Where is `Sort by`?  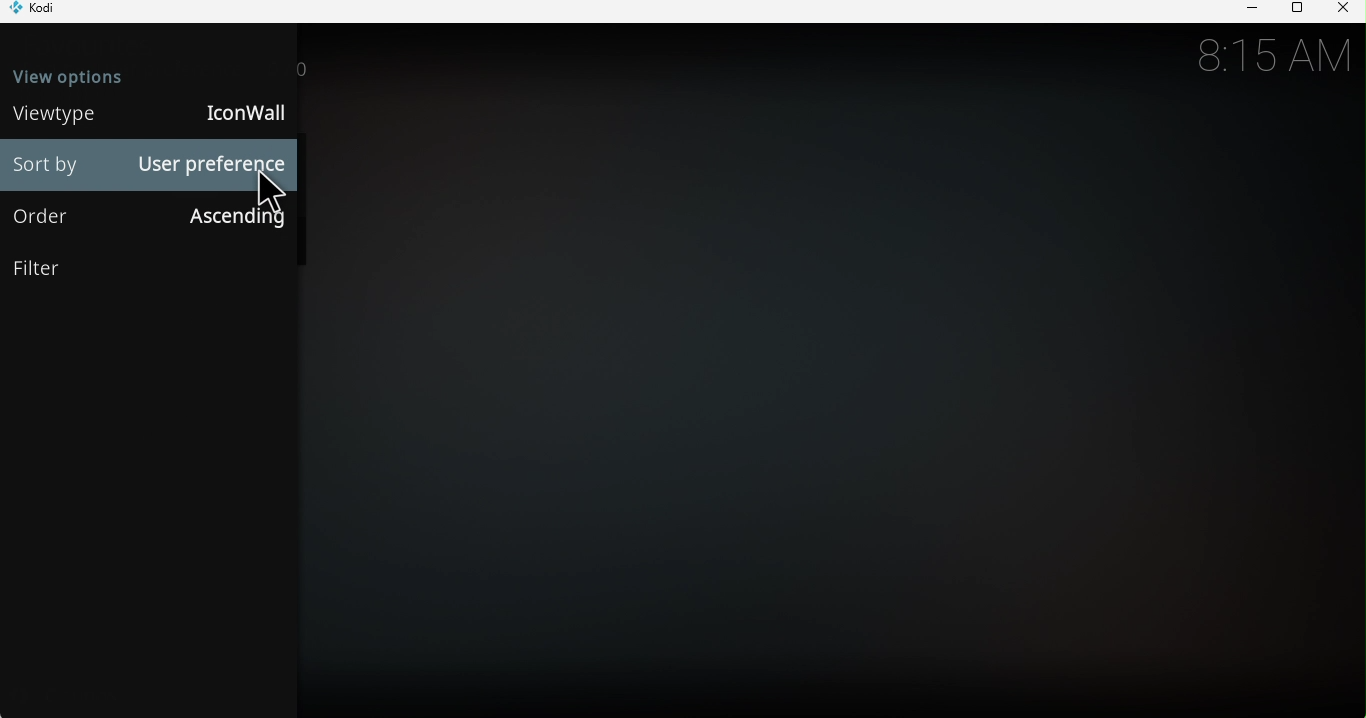 Sort by is located at coordinates (47, 166).